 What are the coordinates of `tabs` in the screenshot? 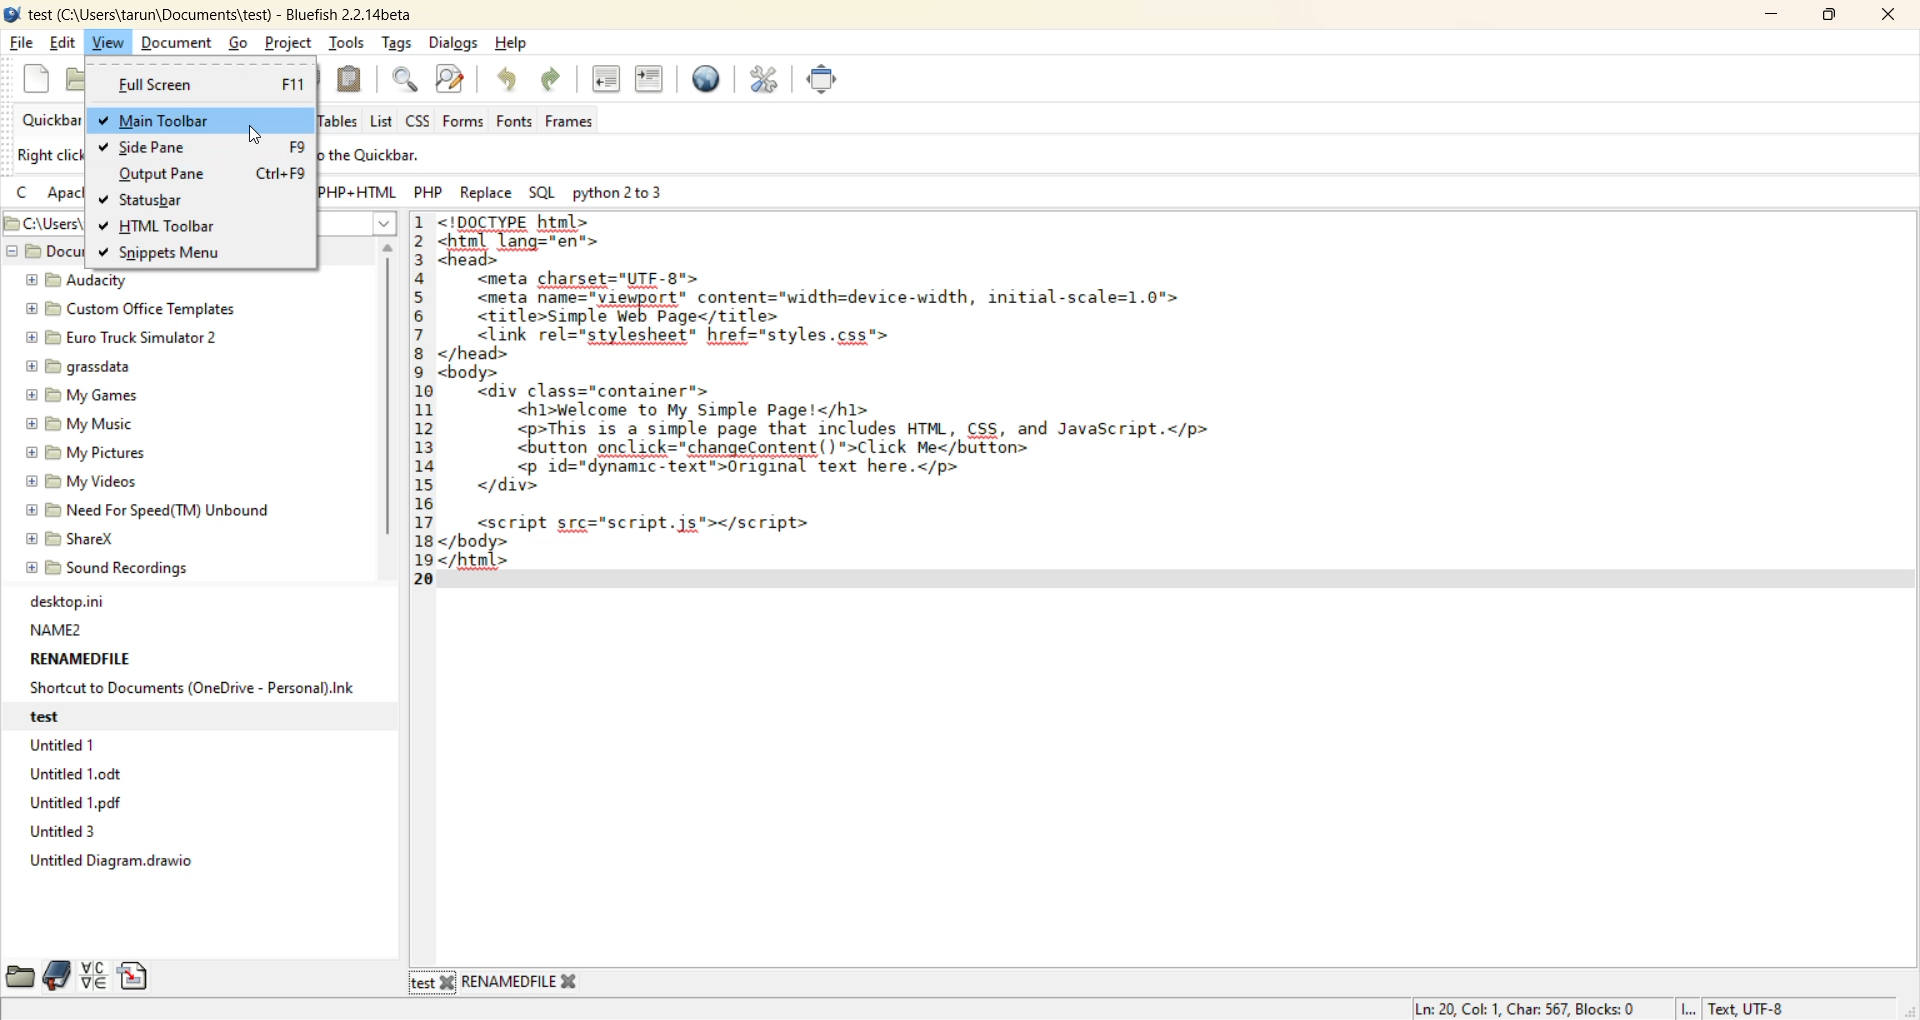 It's located at (497, 984).